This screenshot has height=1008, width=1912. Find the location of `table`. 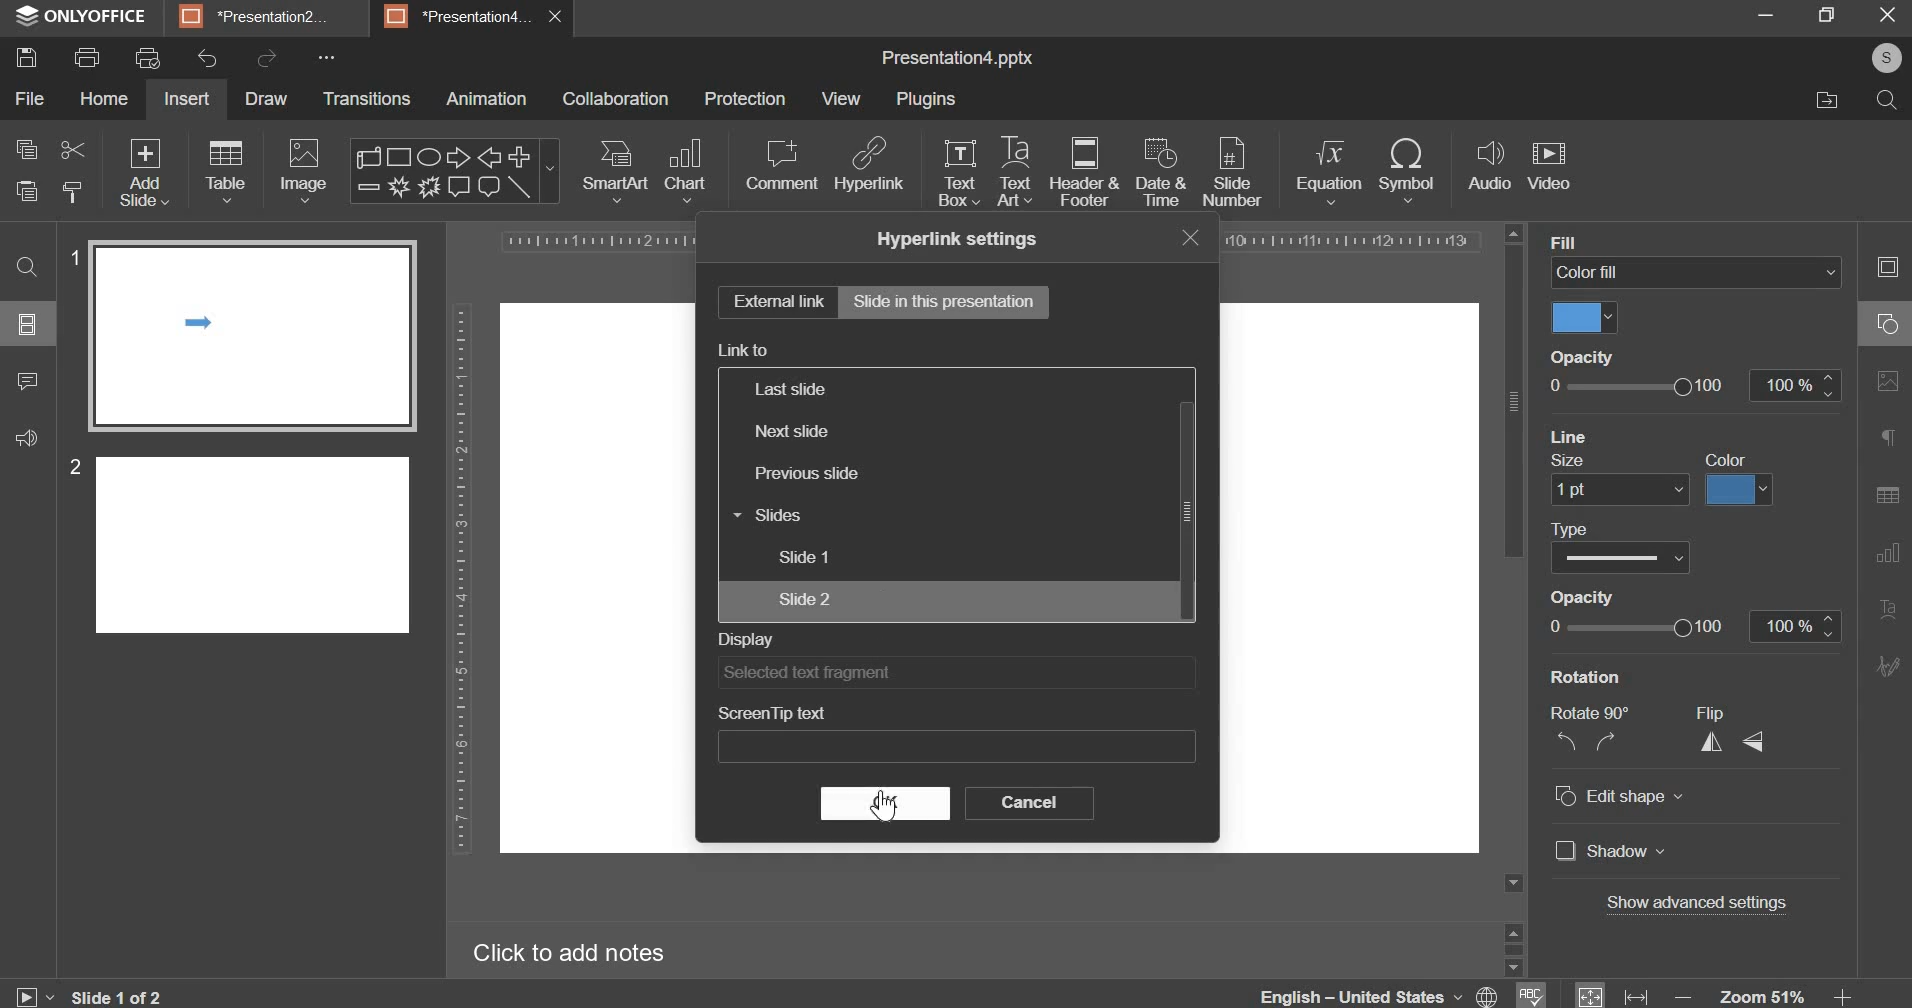

table is located at coordinates (226, 173).